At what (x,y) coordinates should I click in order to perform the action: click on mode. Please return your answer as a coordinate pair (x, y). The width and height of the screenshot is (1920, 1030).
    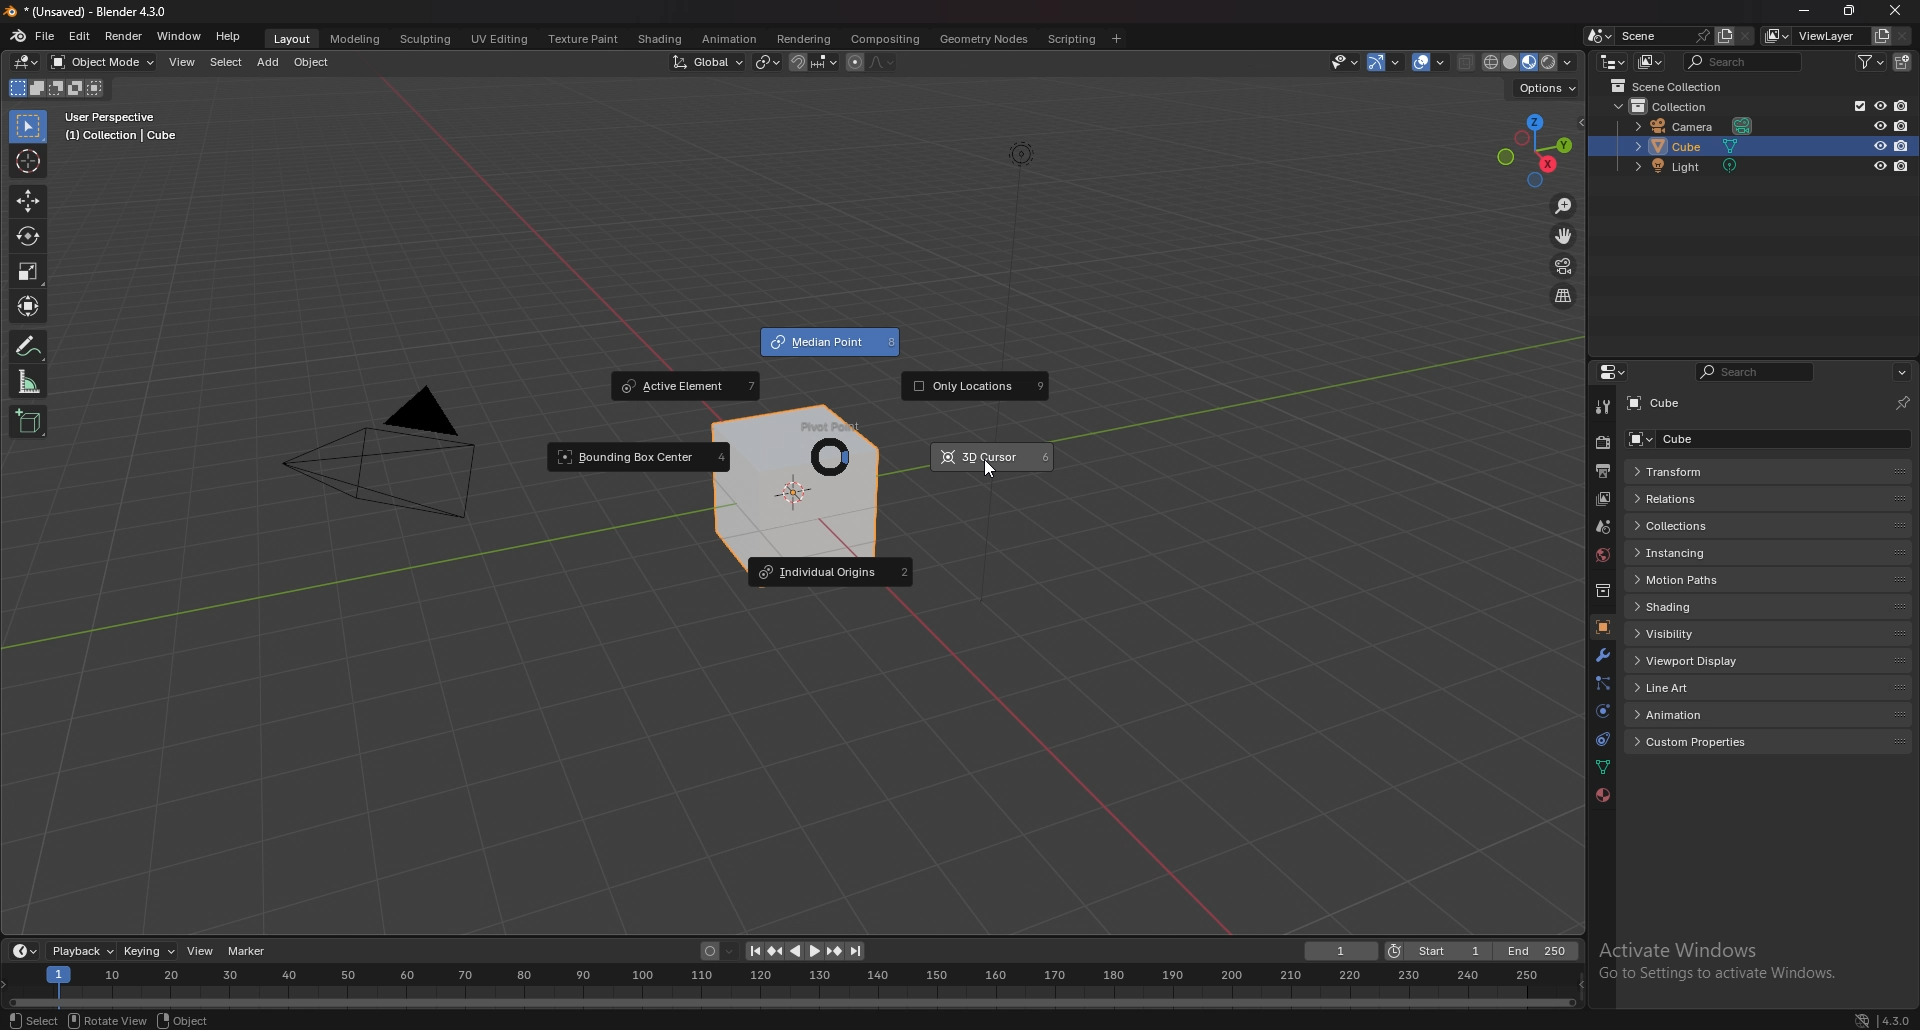
    Looking at the image, I should click on (57, 88).